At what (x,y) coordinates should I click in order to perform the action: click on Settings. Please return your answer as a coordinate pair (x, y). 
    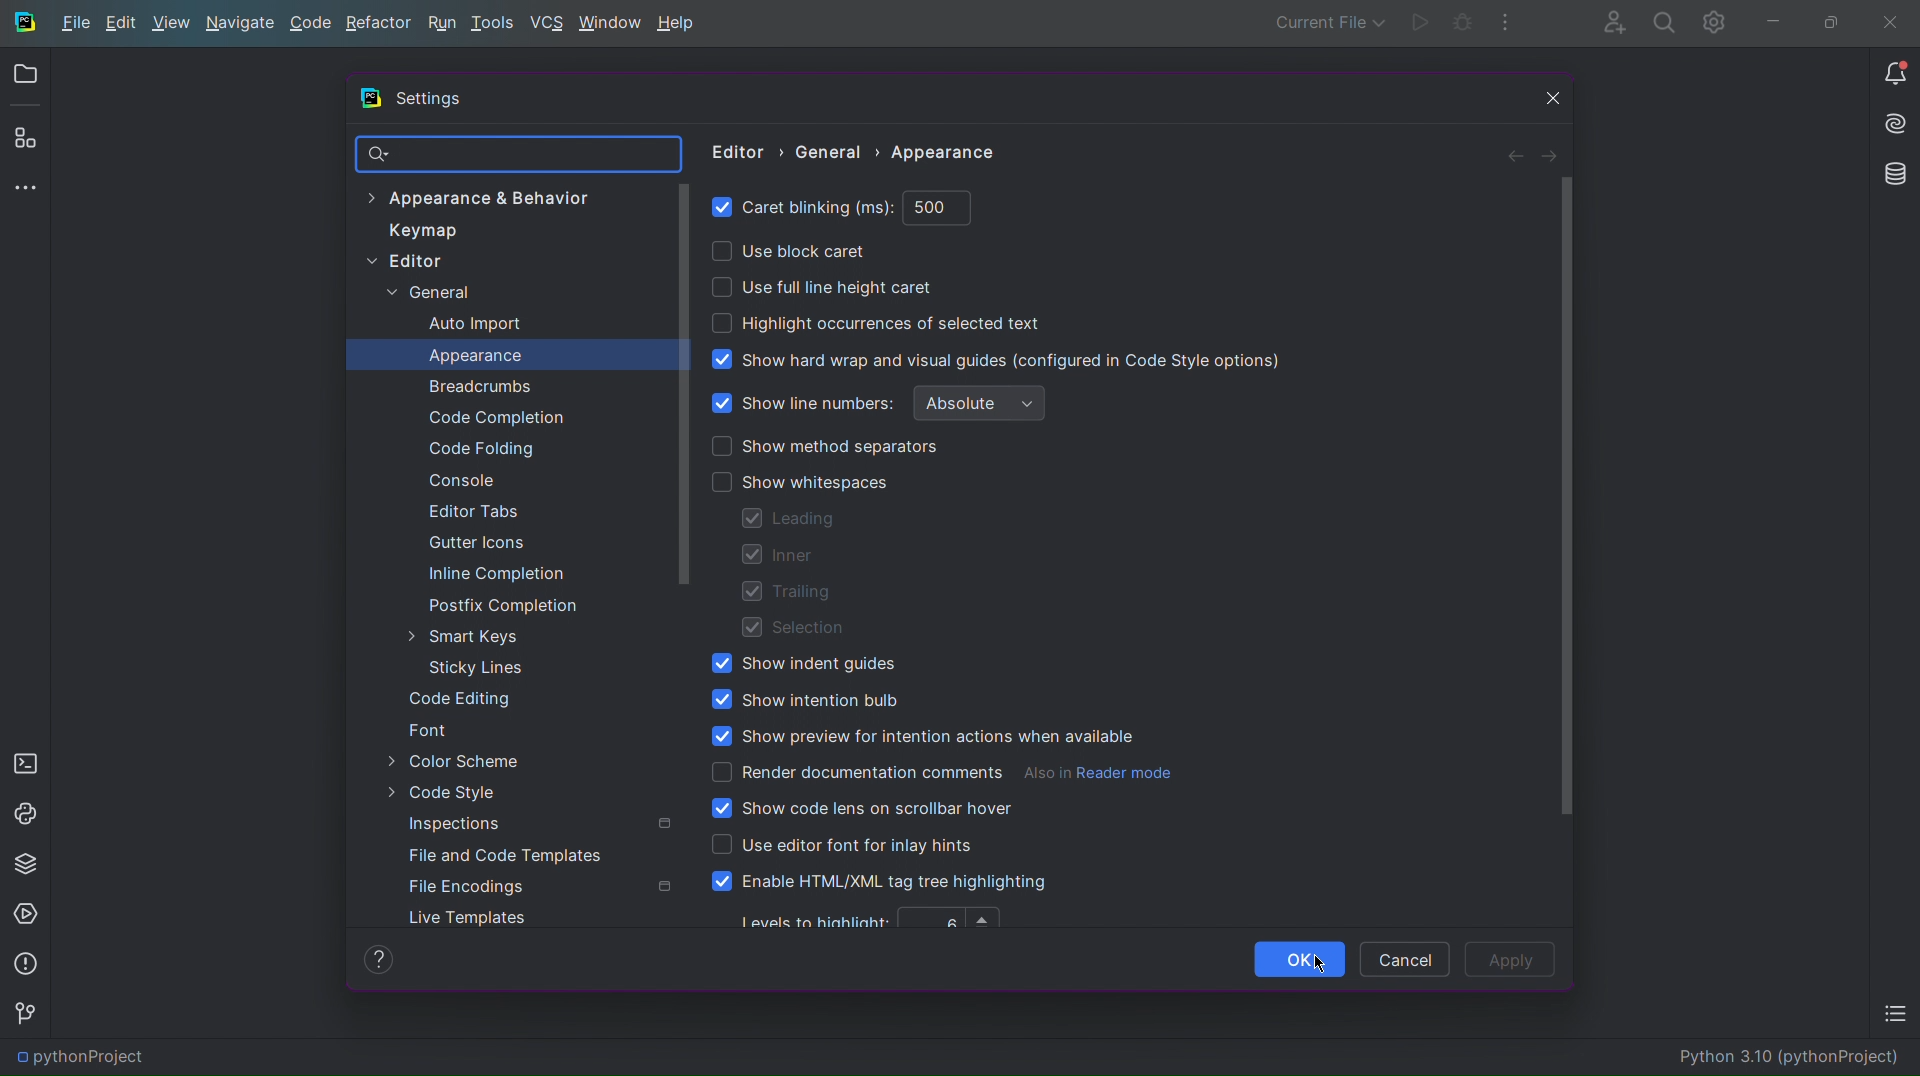
    Looking at the image, I should click on (1714, 22).